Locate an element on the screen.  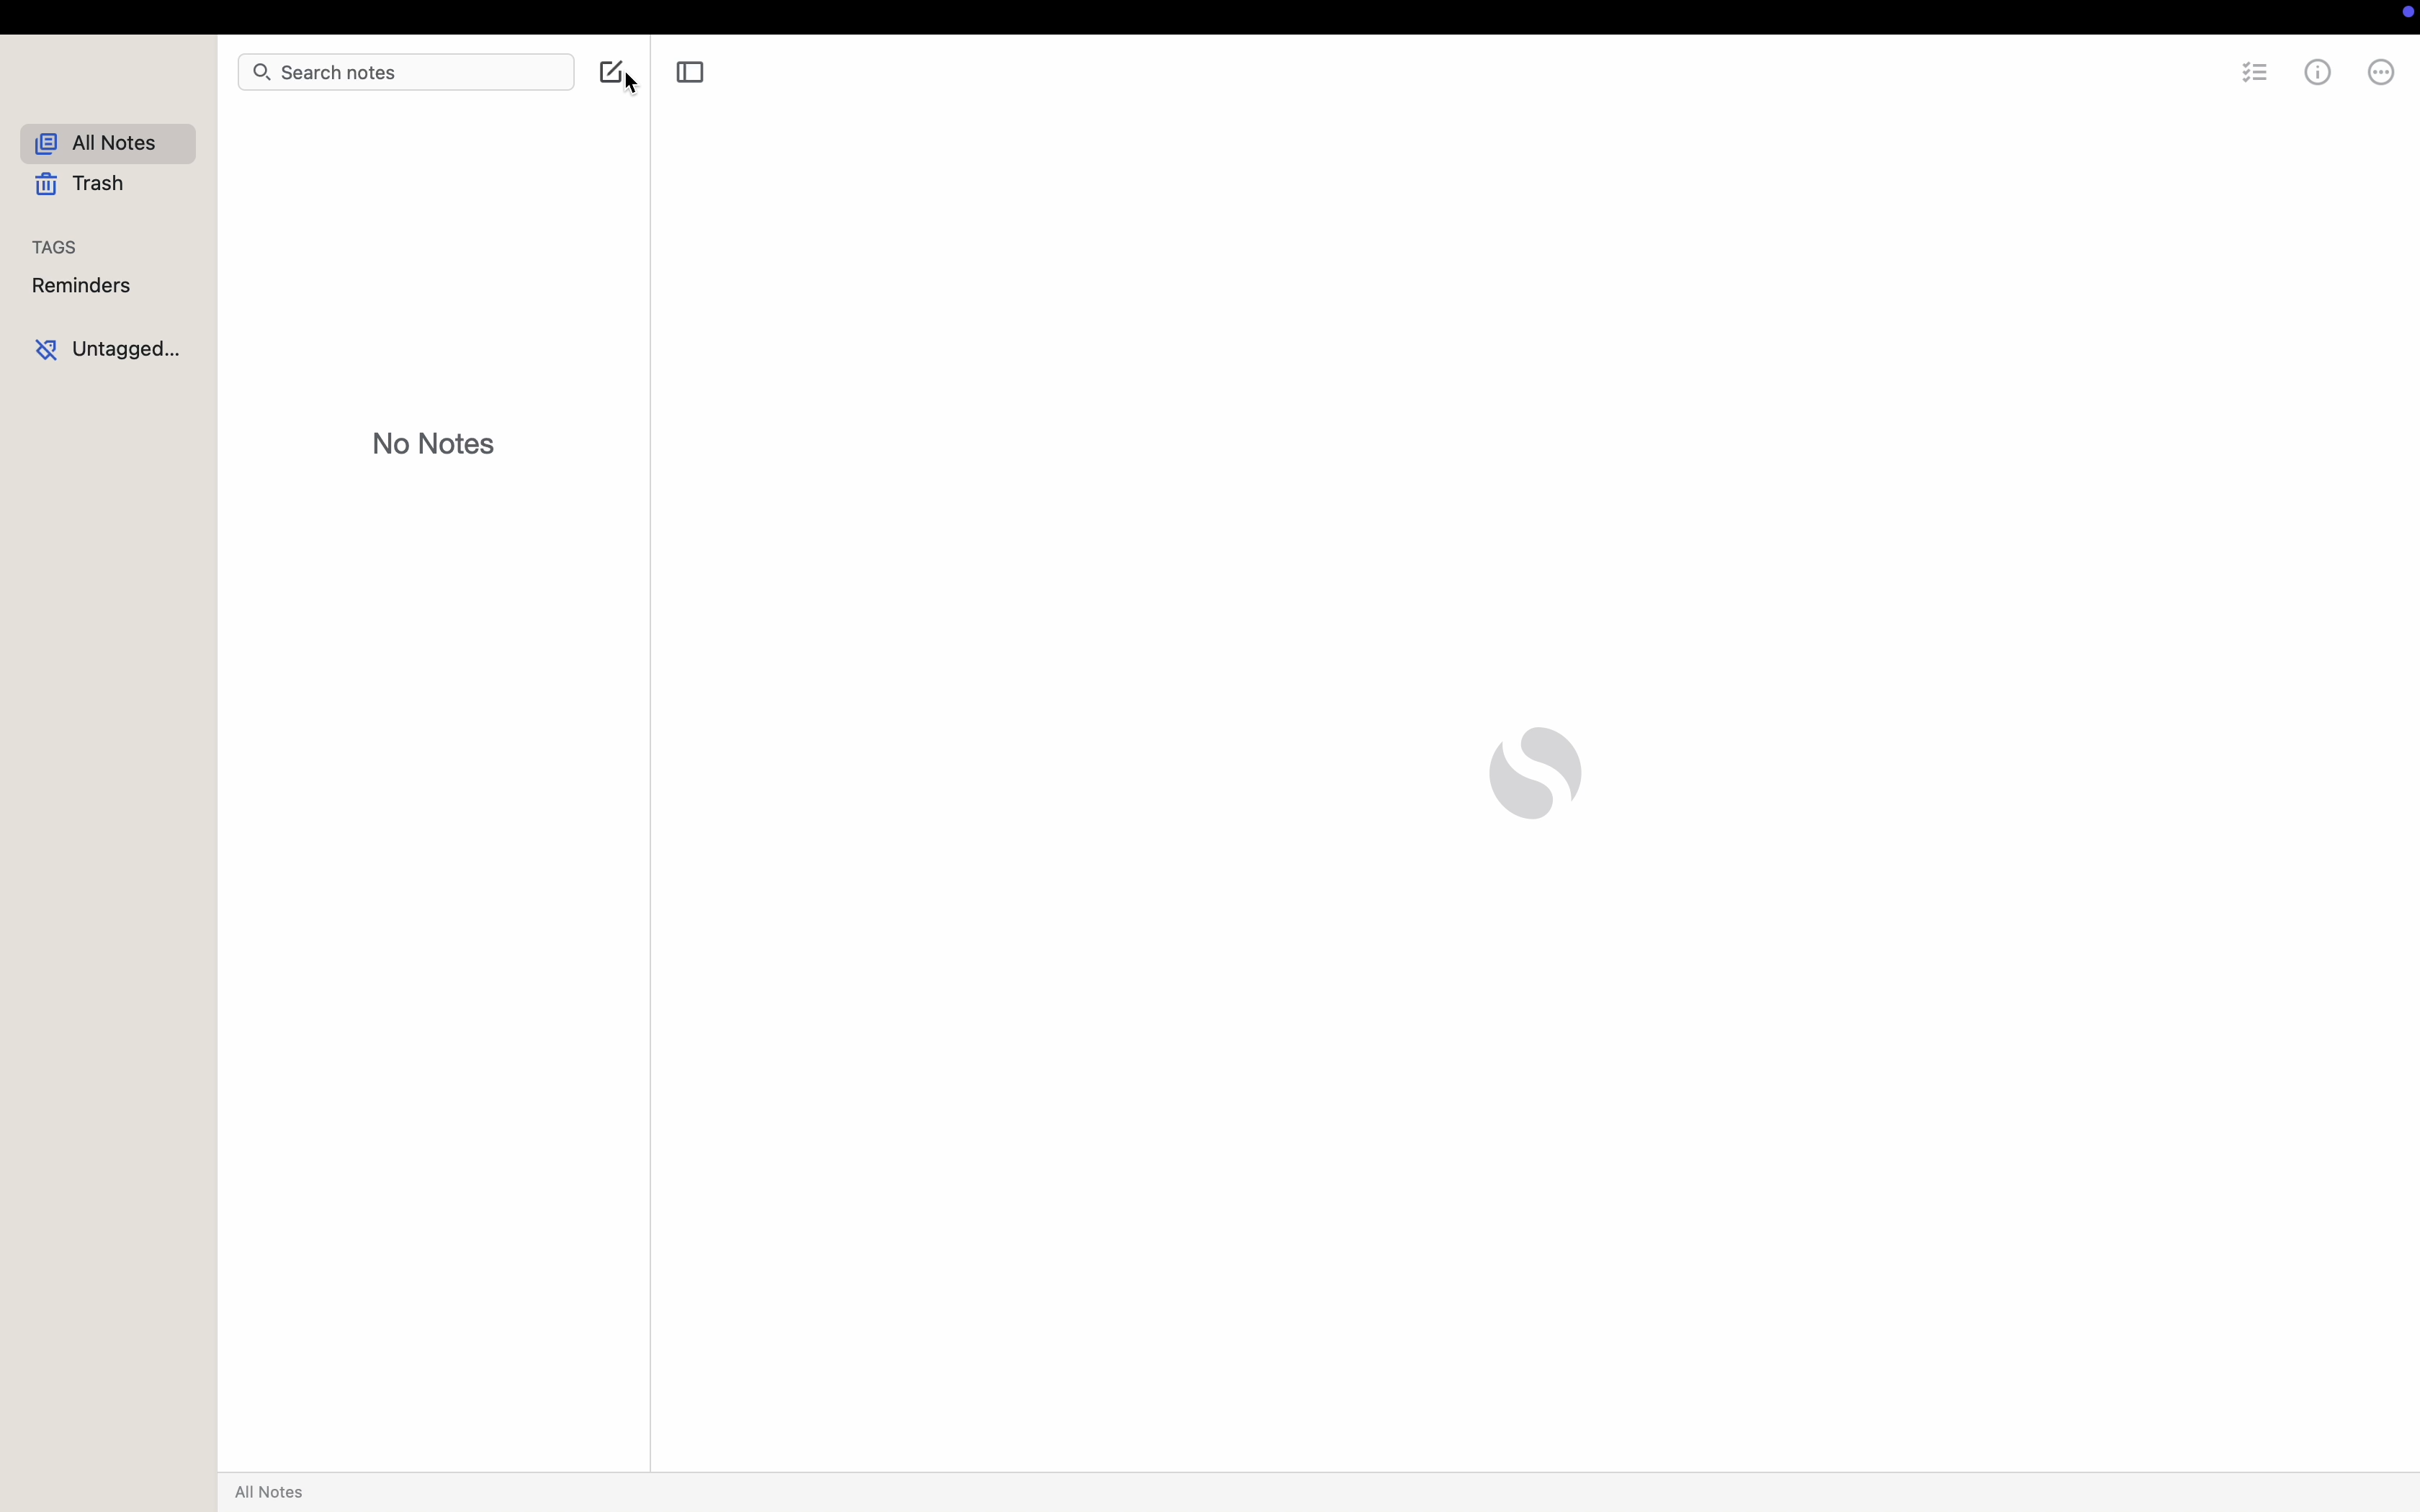
untagged is located at coordinates (107, 347).